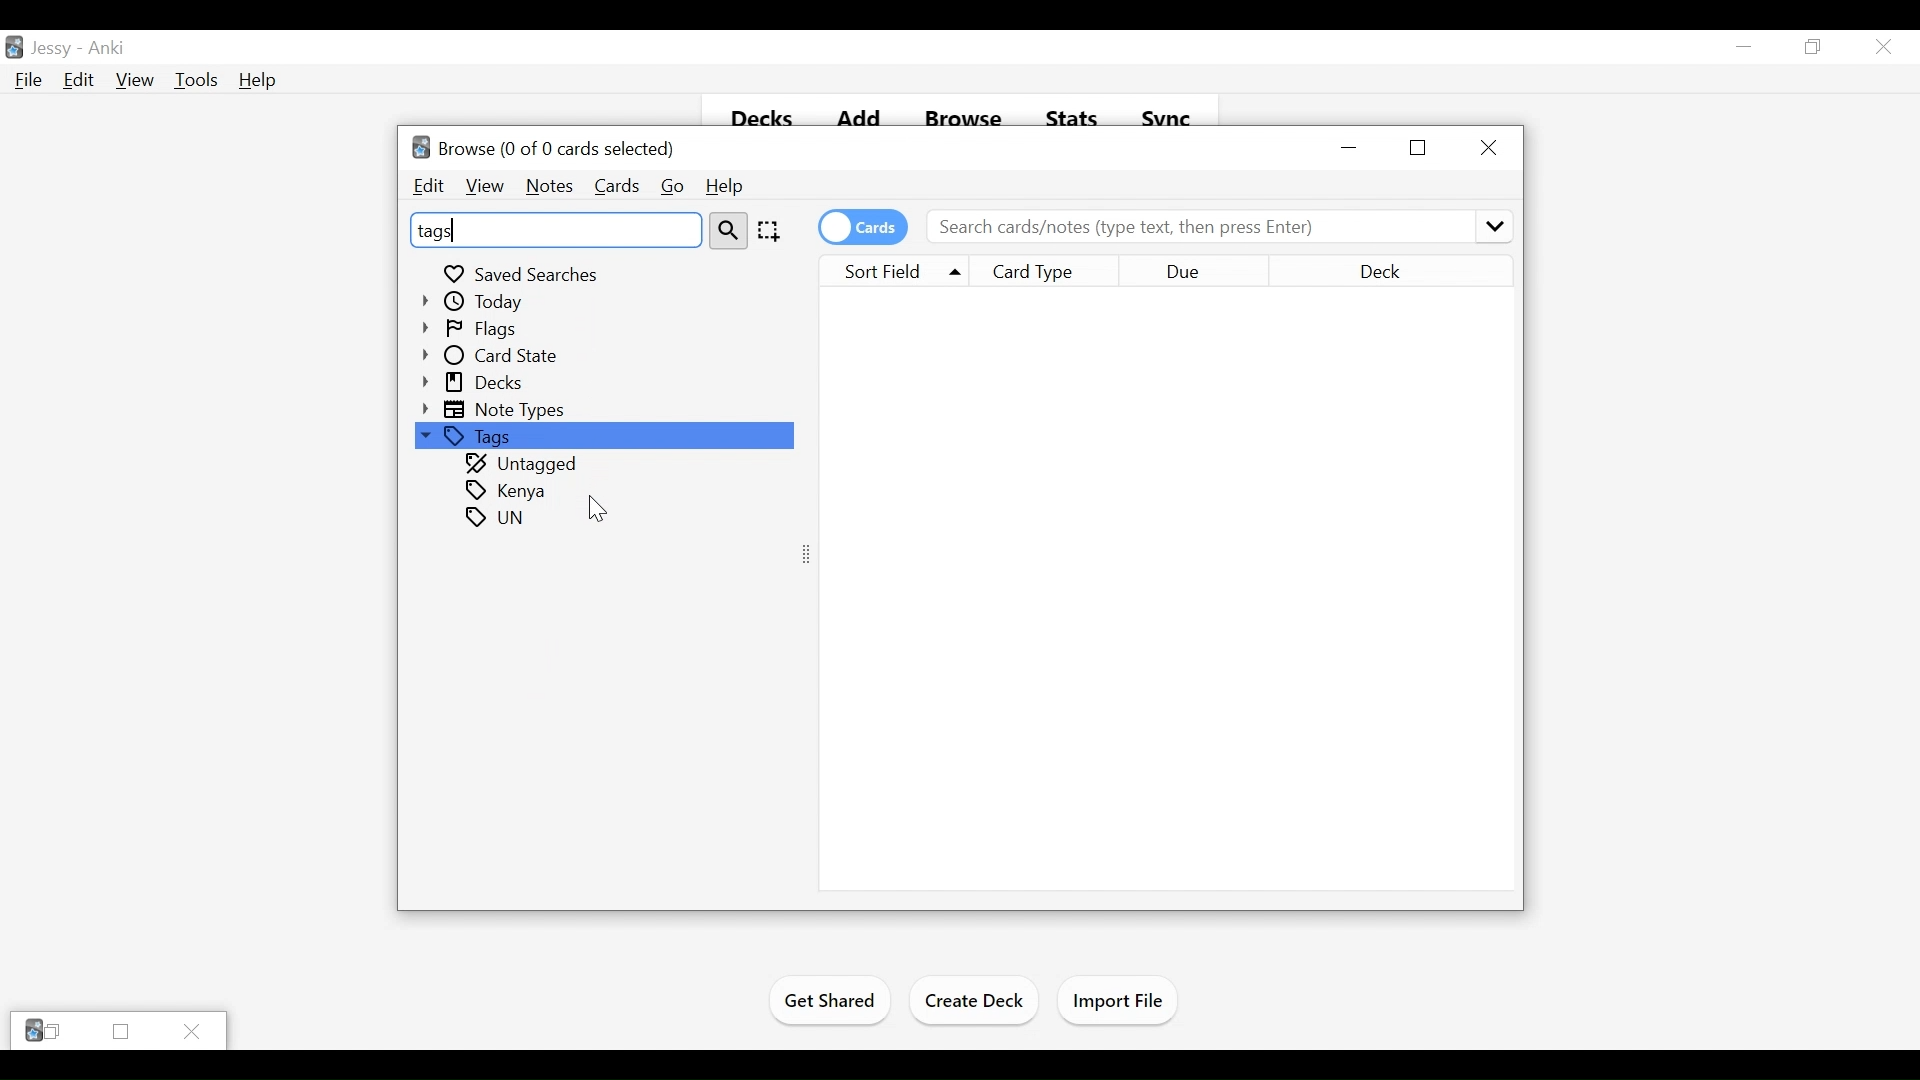 This screenshot has height=1080, width=1920. Describe the element at coordinates (106, 49) in the screenshot. I see `Anki` at that location.